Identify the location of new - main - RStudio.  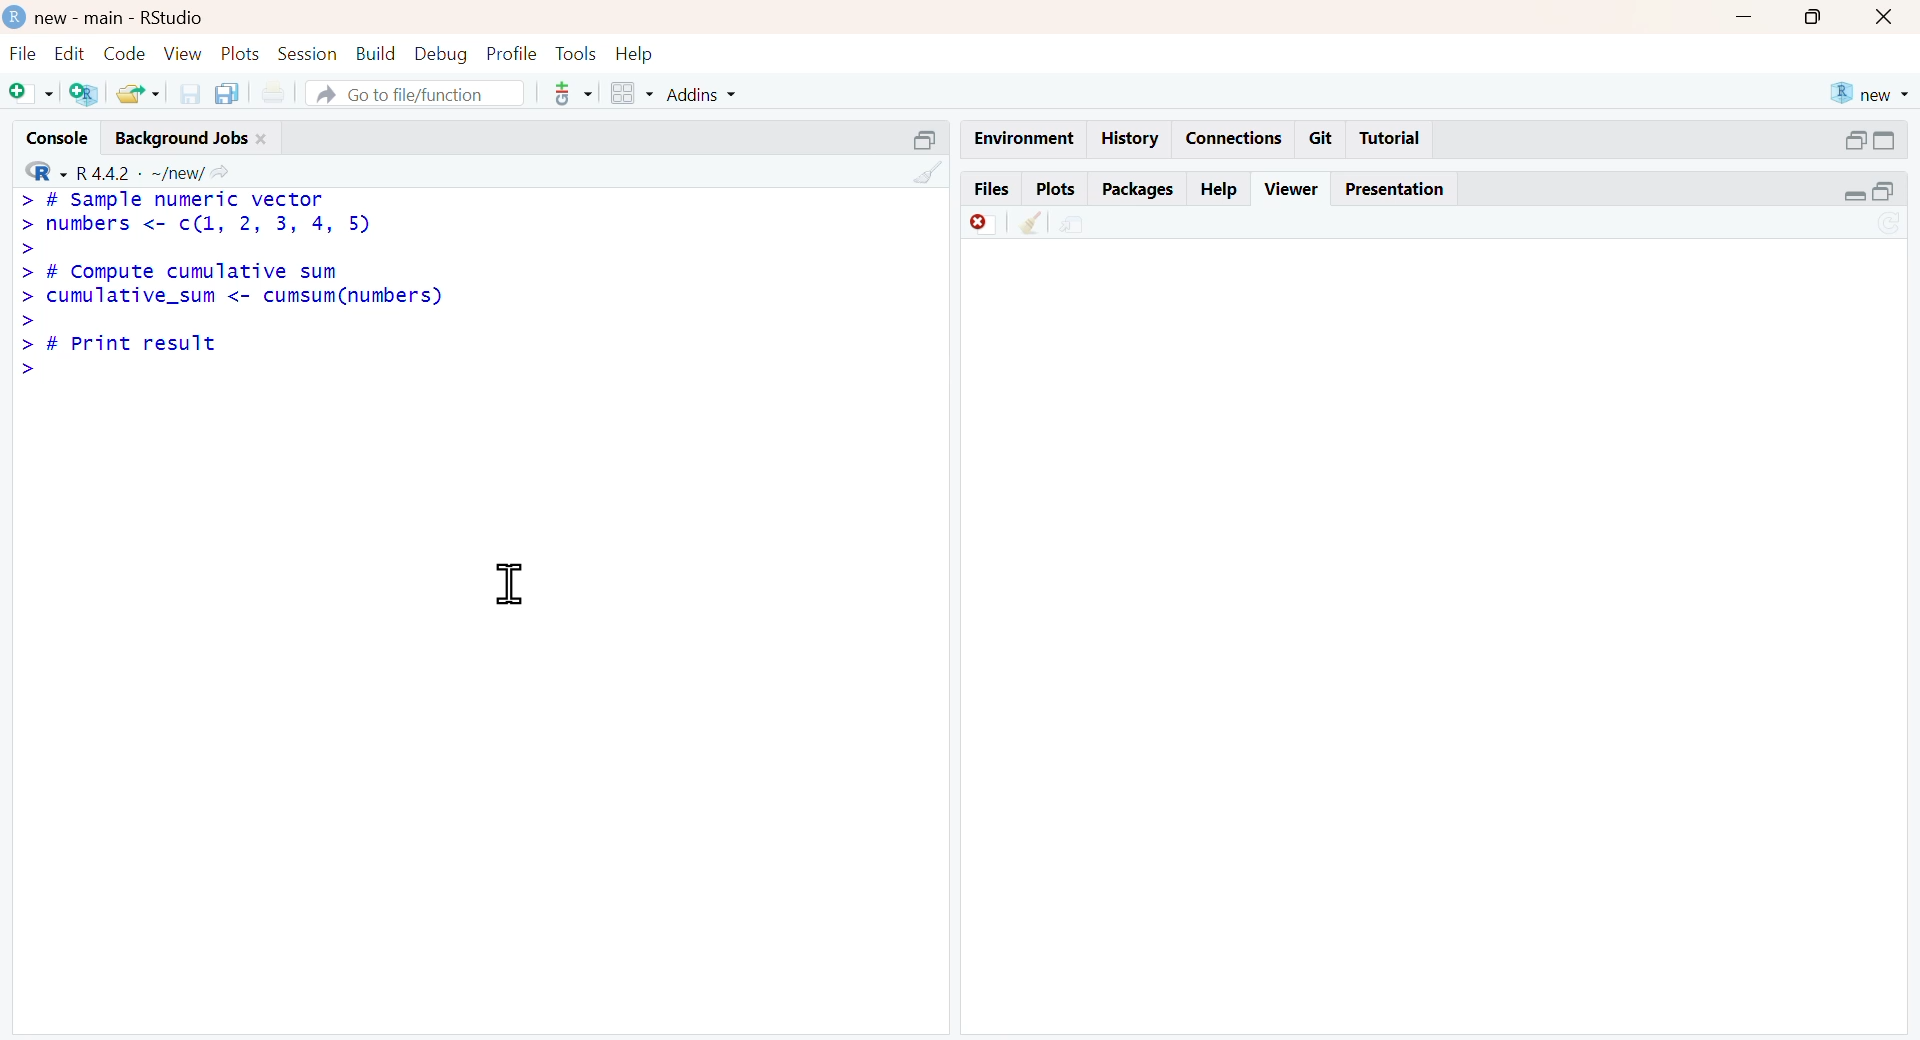
(122, 19).